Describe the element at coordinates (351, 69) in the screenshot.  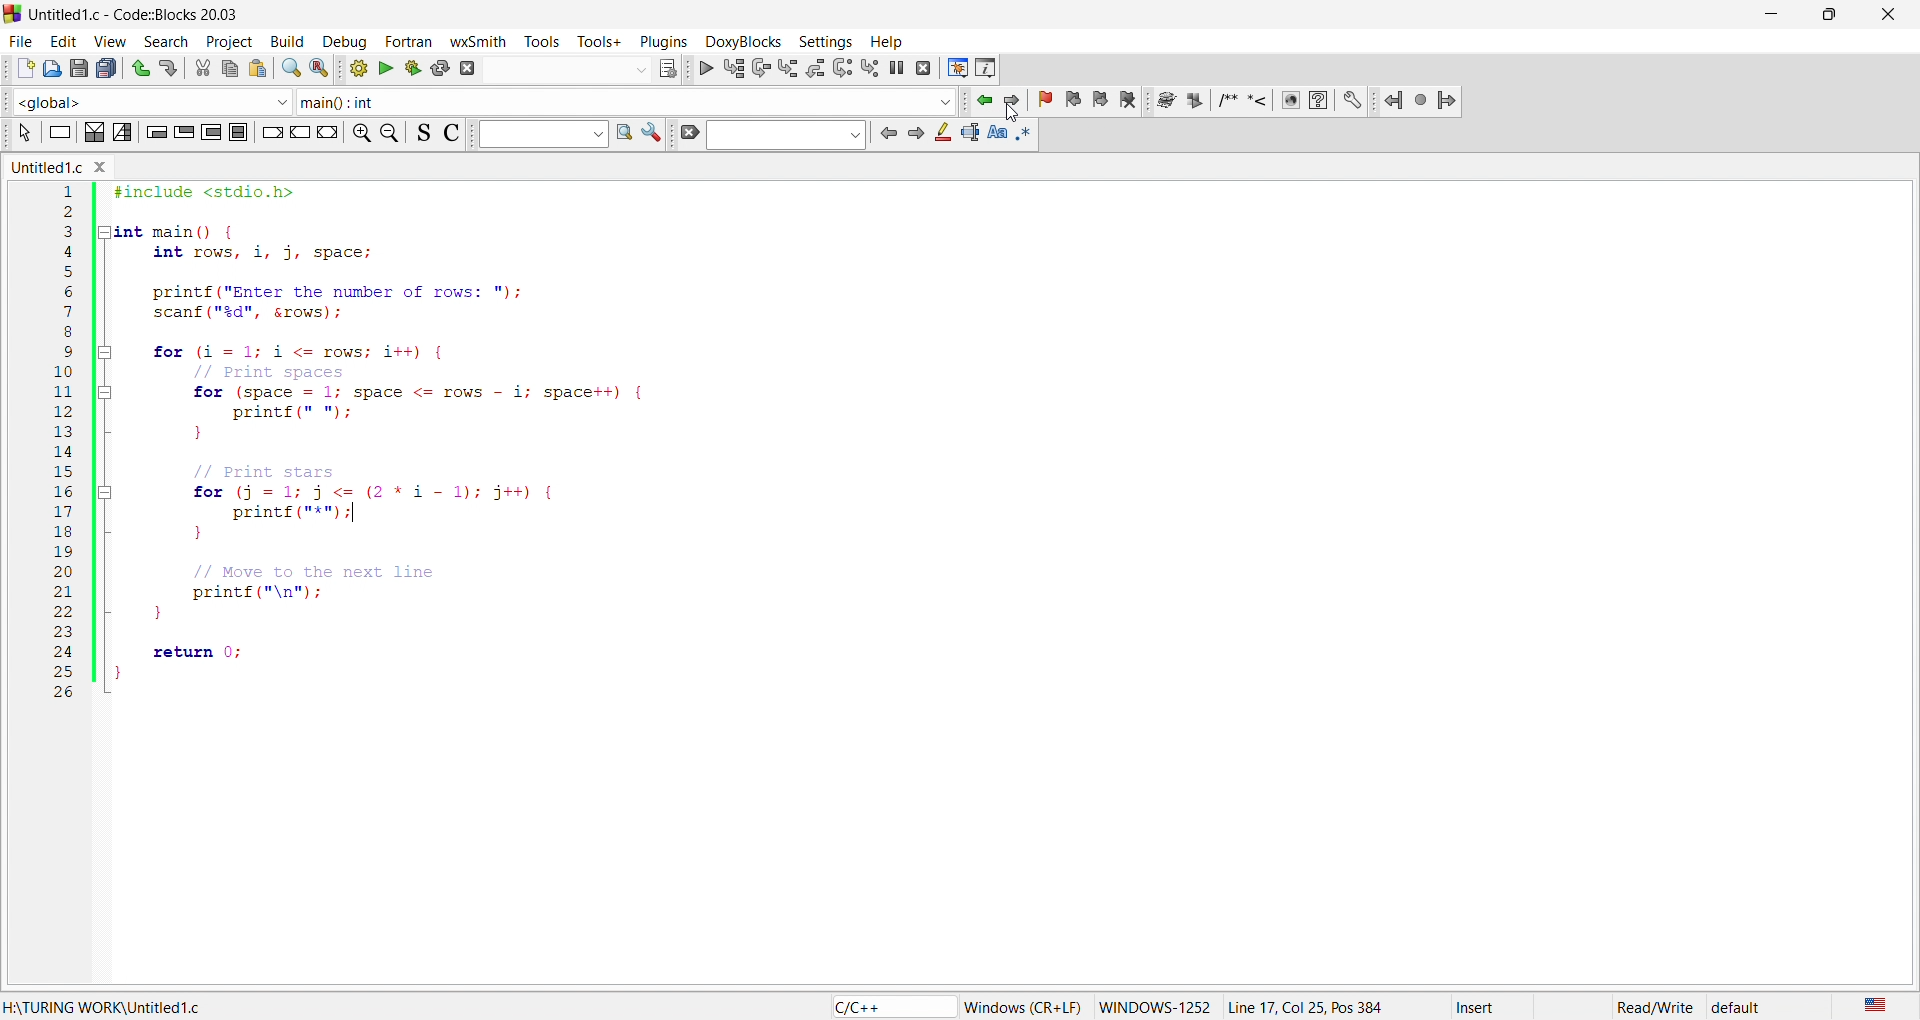
I see `build` at that location.